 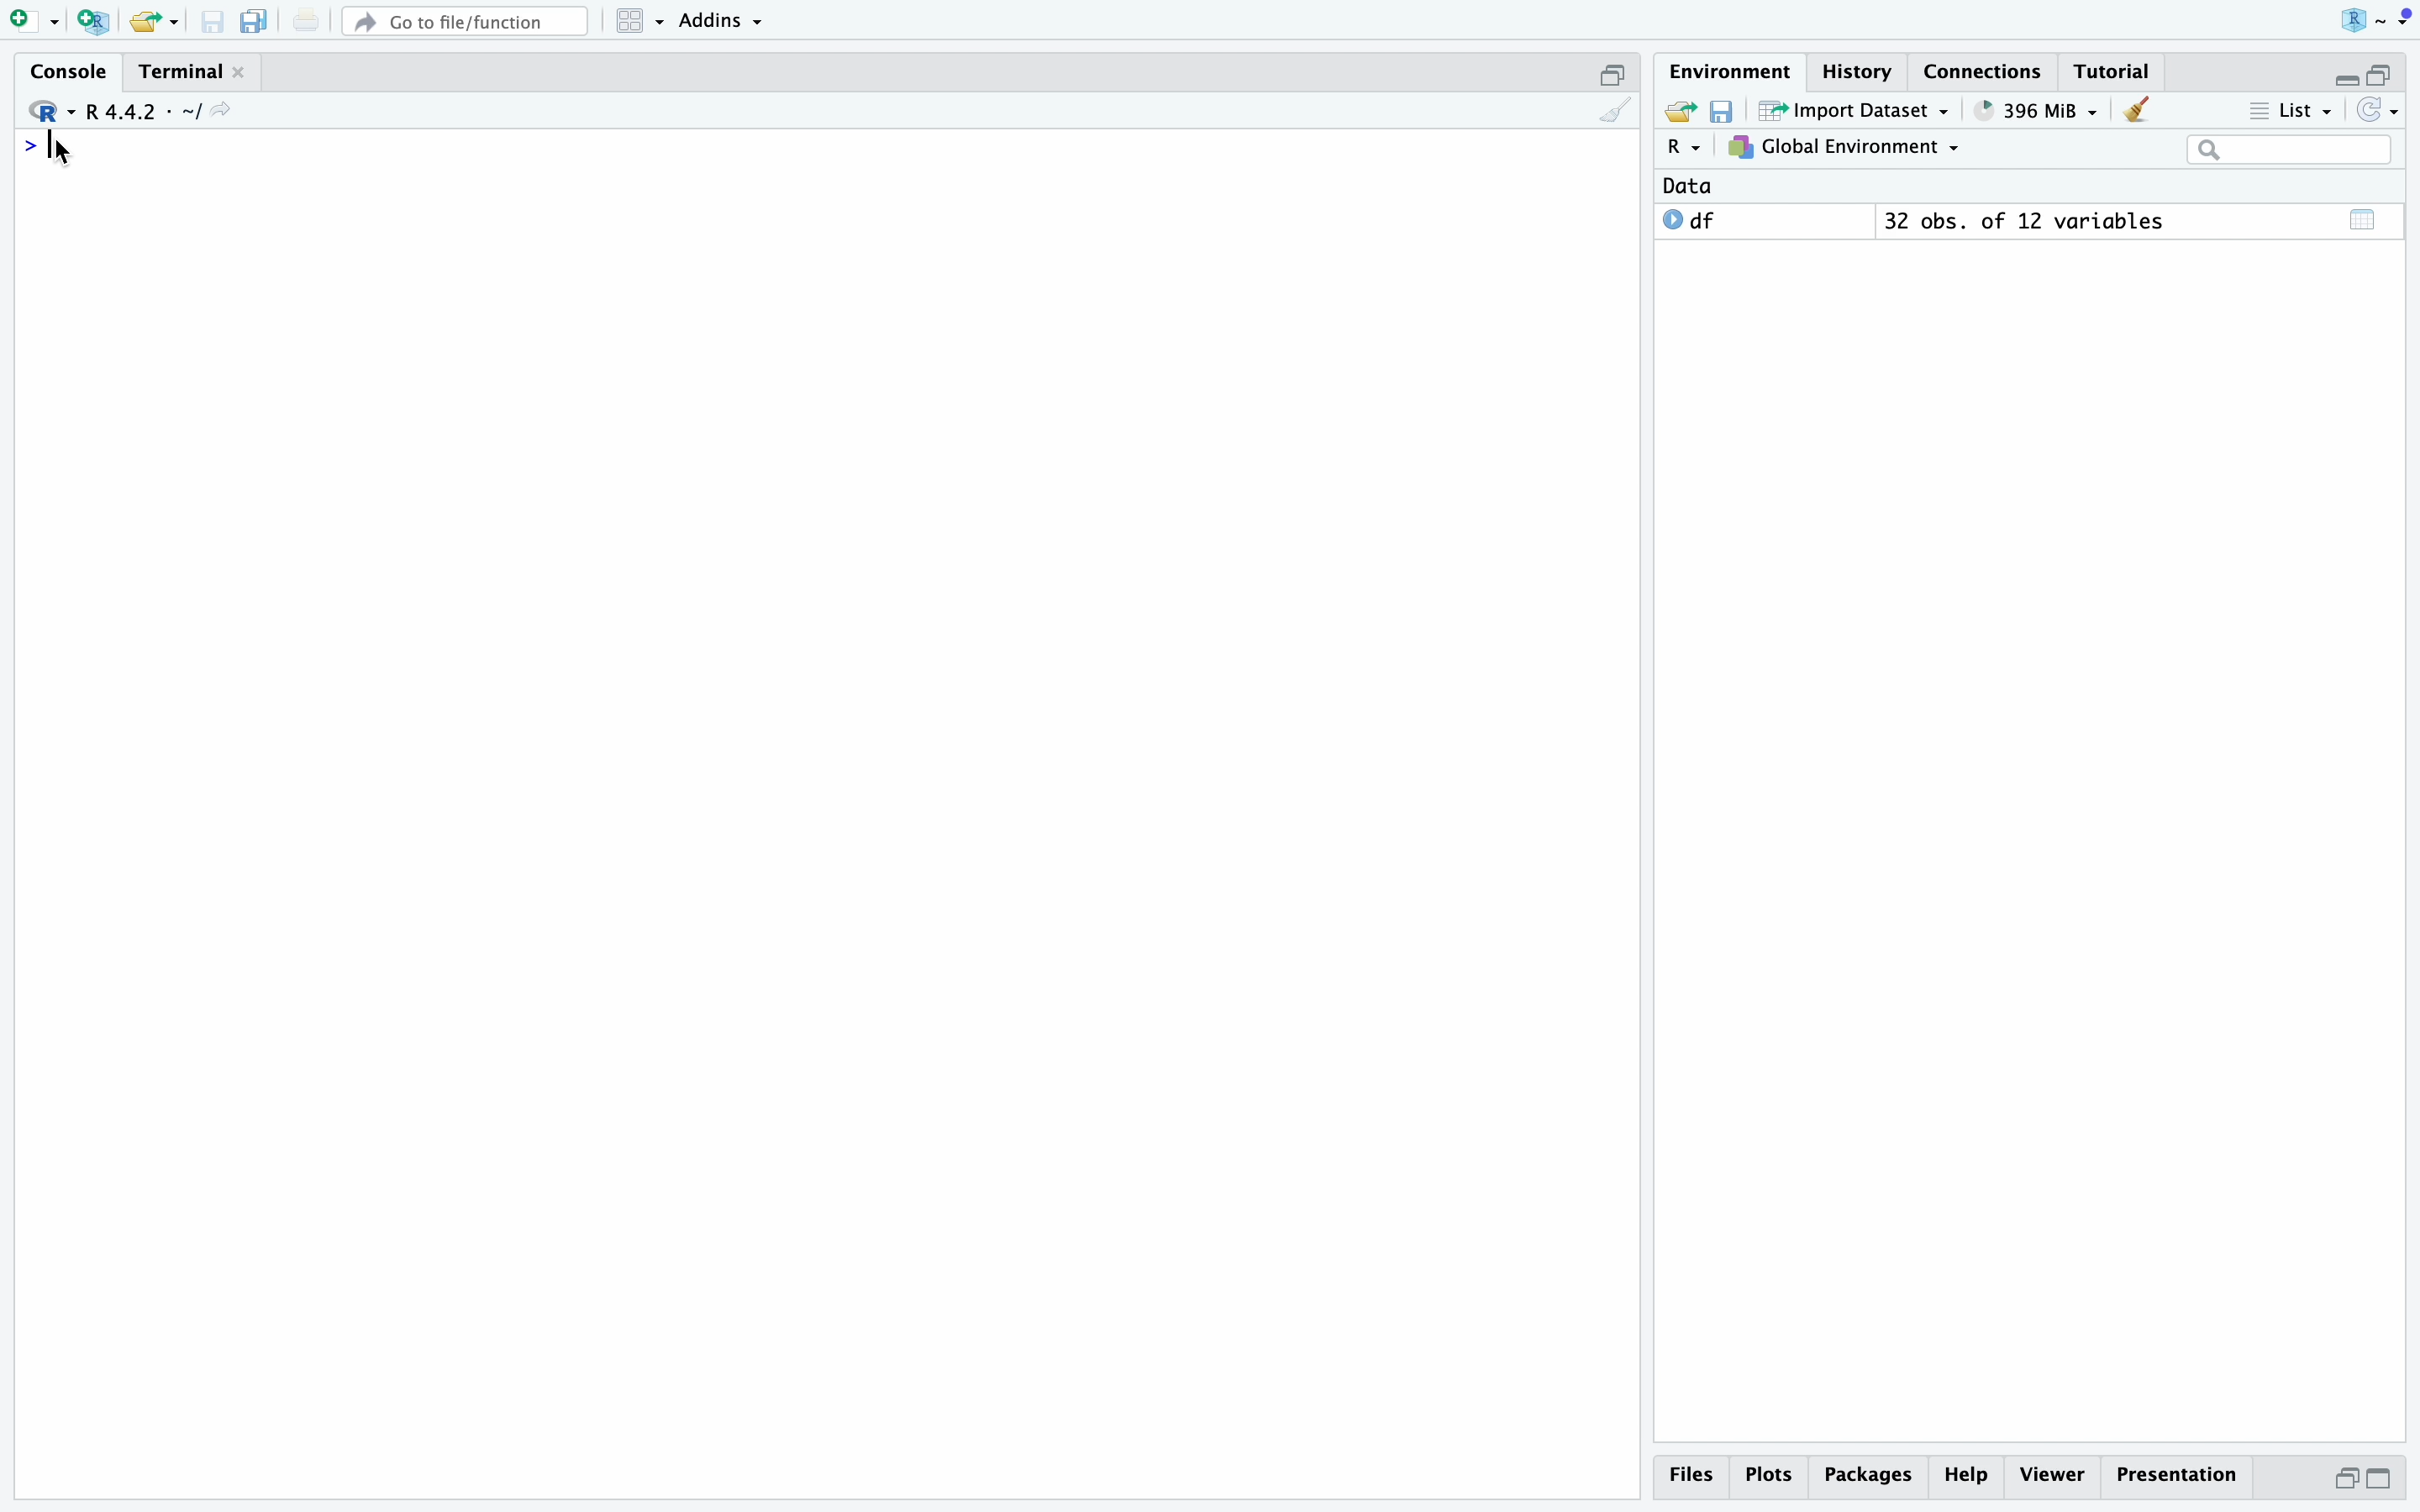 I want to click on go to file/function, so click(x=468, y=23).